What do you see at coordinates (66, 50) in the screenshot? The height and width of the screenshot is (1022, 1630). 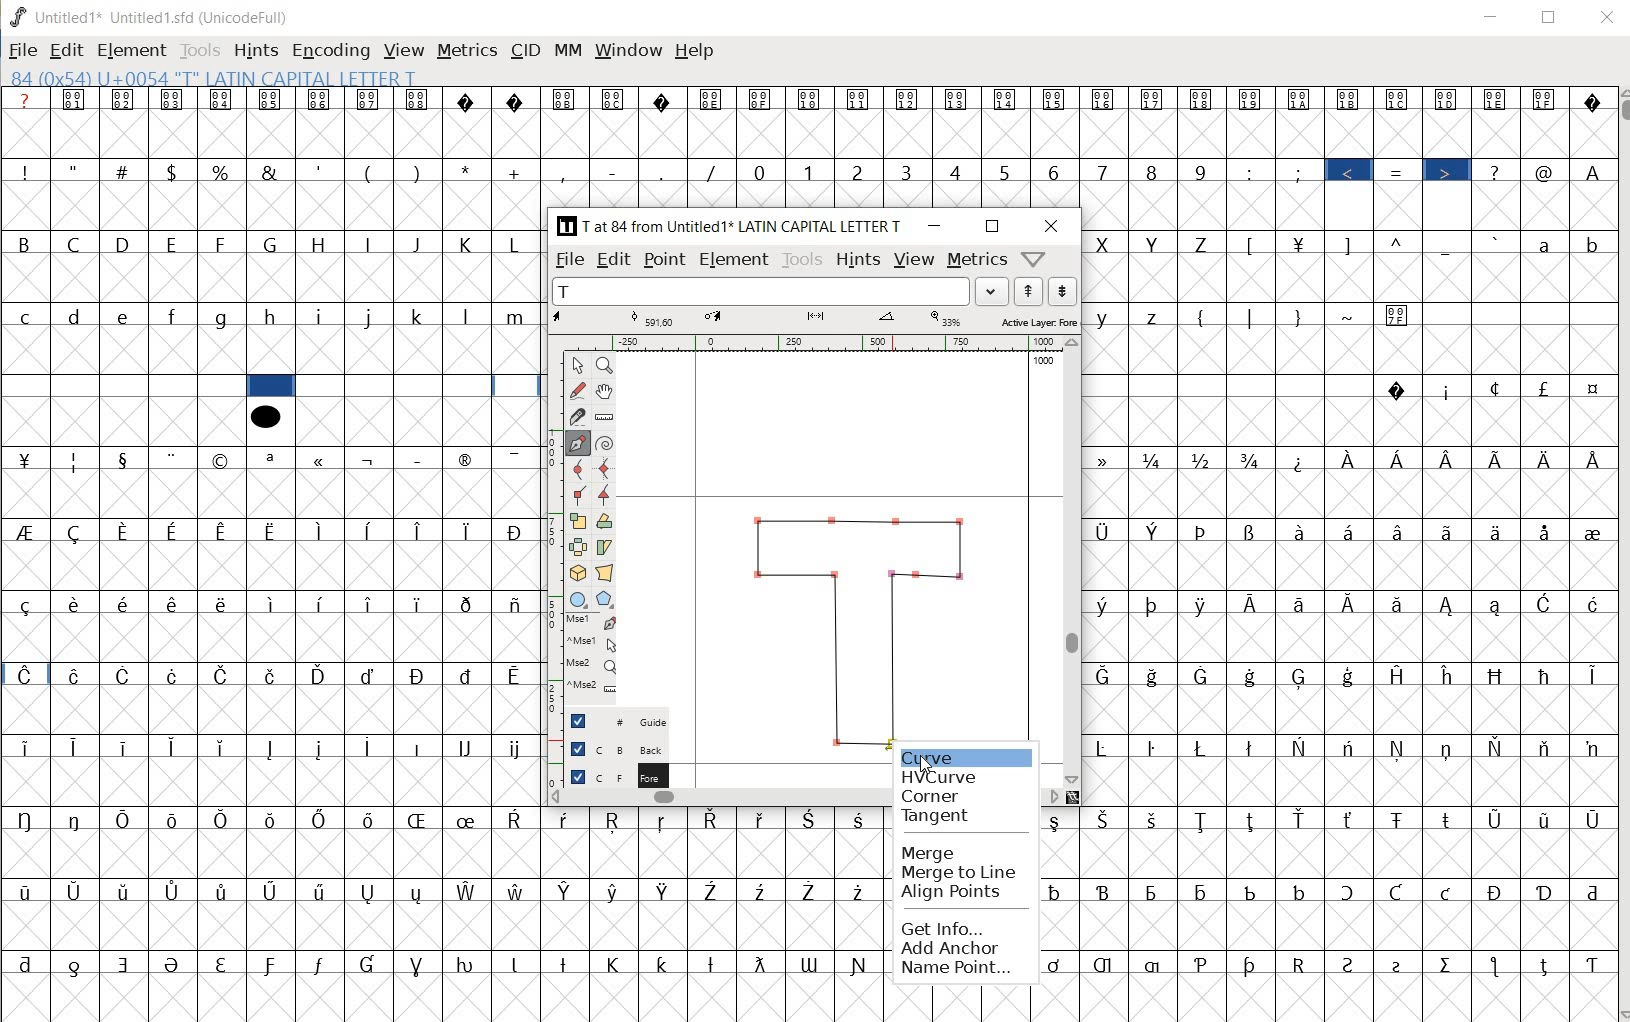 I see `edit` at bounding box center [66, 50].